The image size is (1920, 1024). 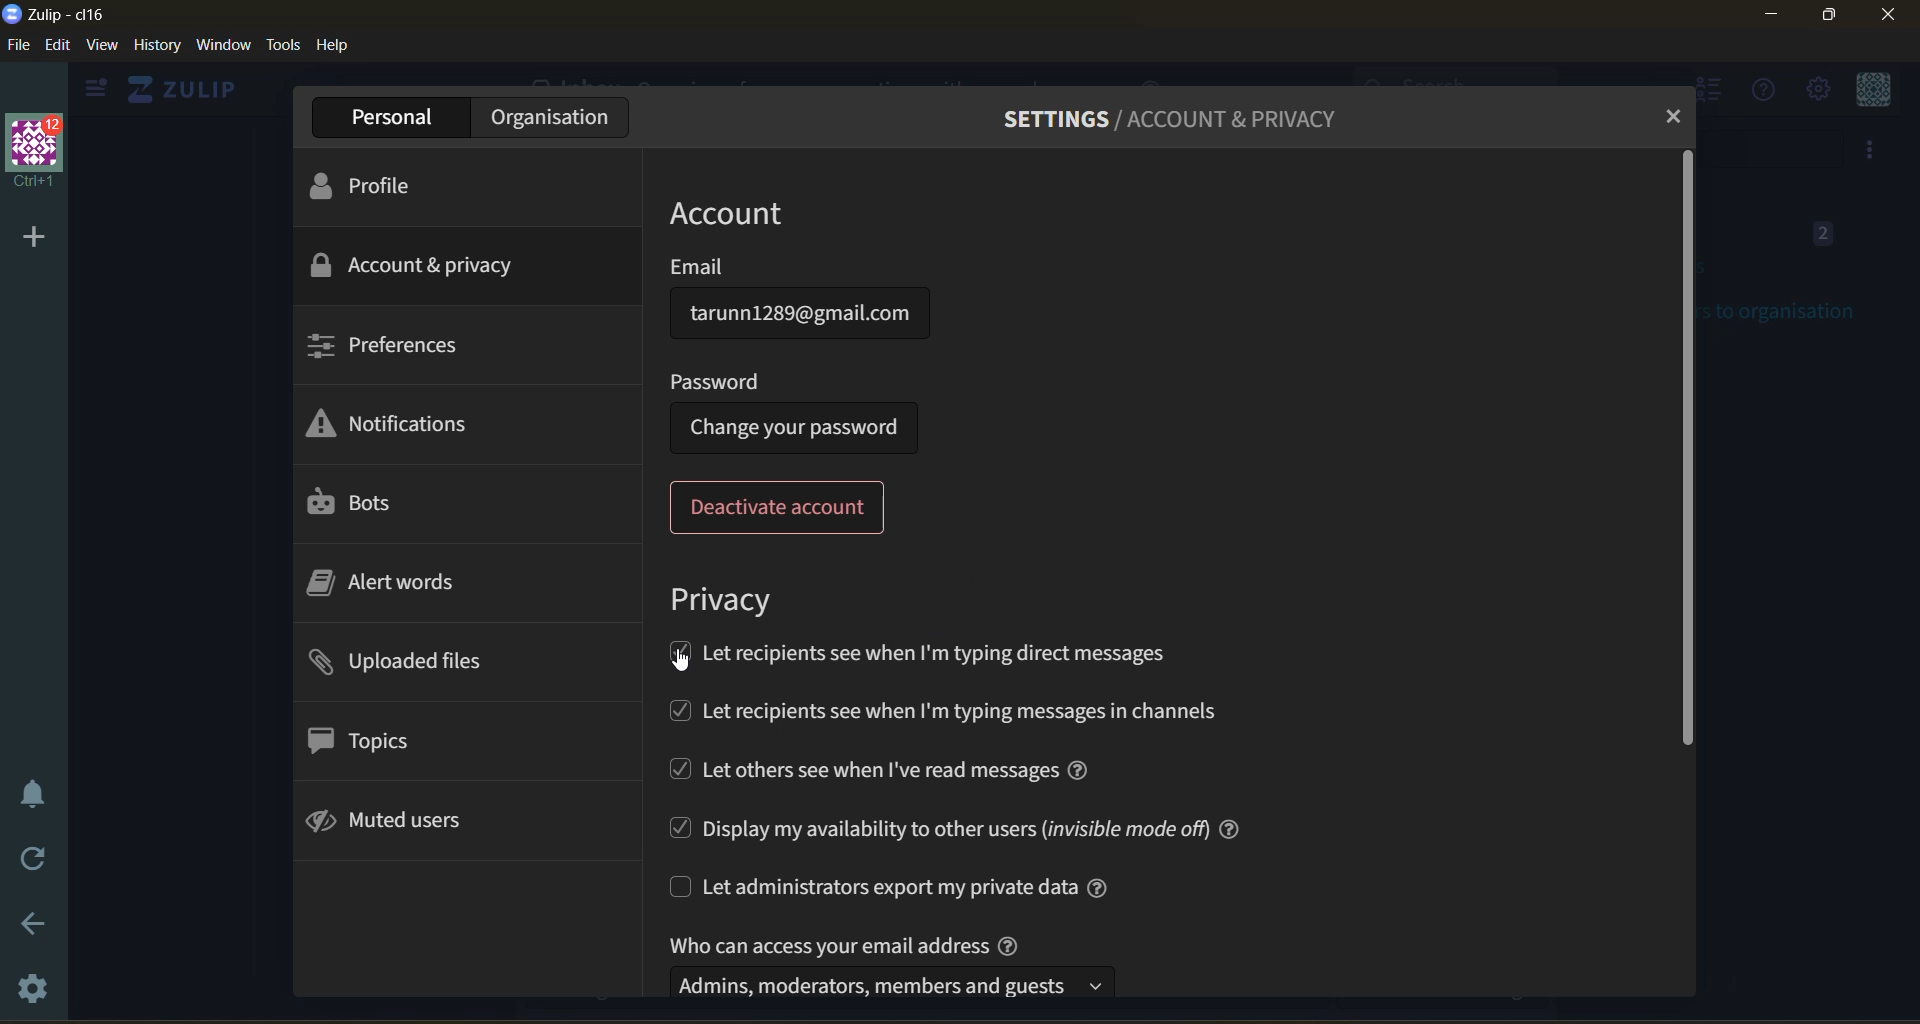 I want to click on personal, so click(x=393, y=118).